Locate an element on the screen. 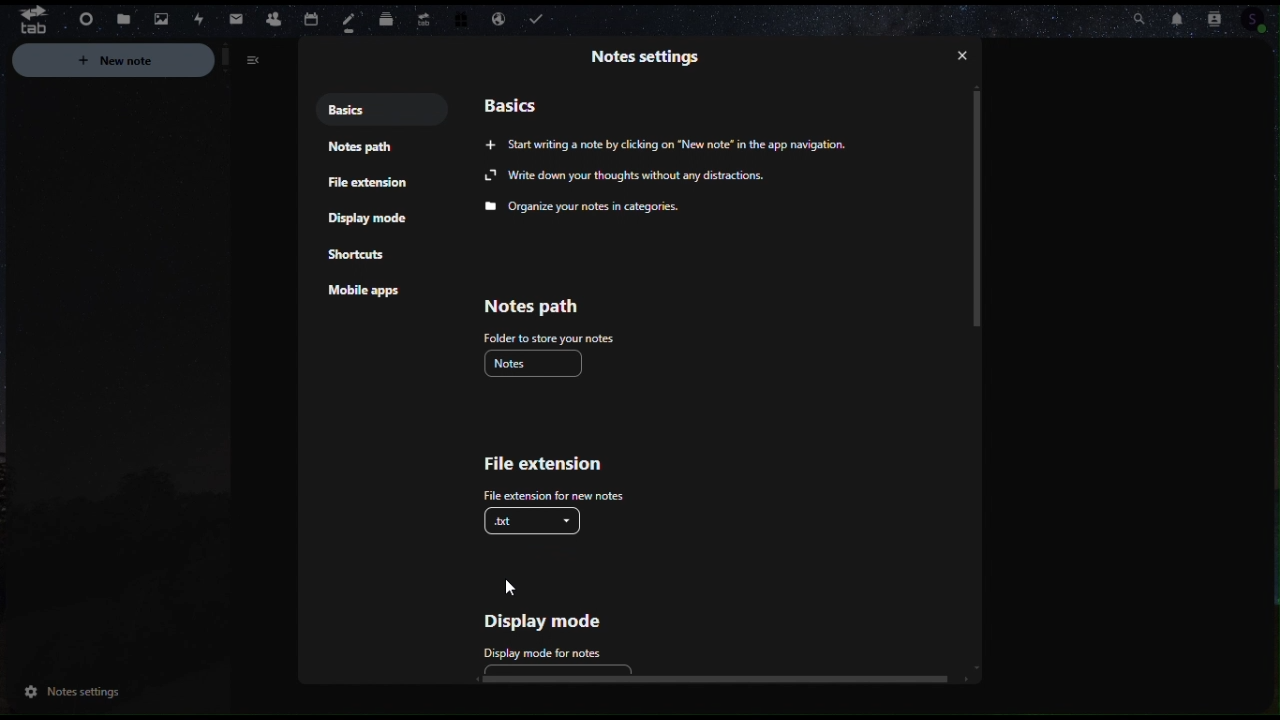  Basics is located at coordinates (368, 110).